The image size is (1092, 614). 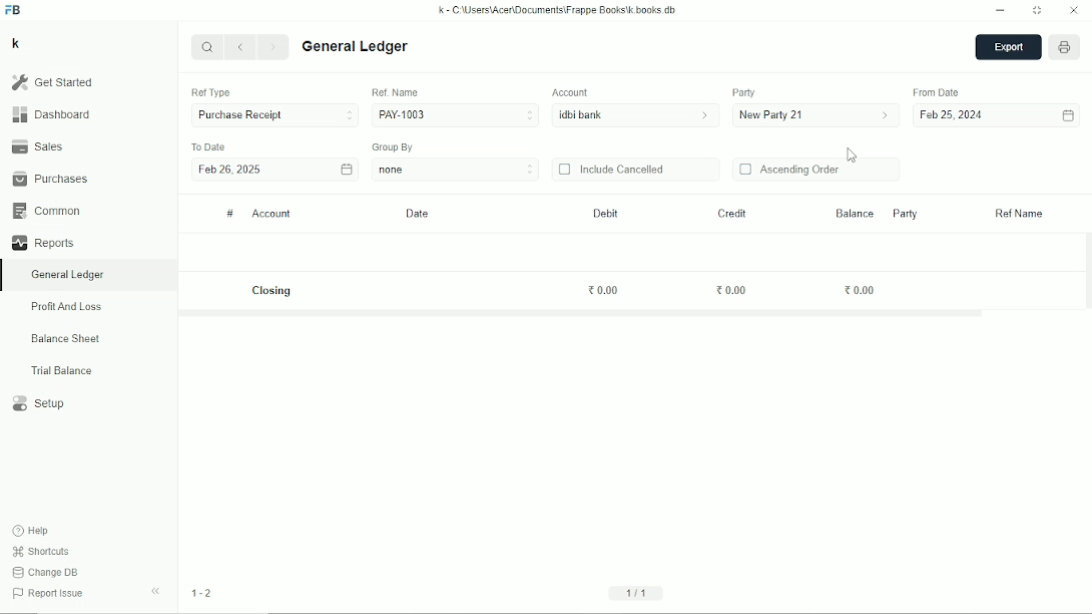 What do you see at coordinates (395, 92) in the screenshot?
I see `Ref. Name` at bounding box center [395, 92].